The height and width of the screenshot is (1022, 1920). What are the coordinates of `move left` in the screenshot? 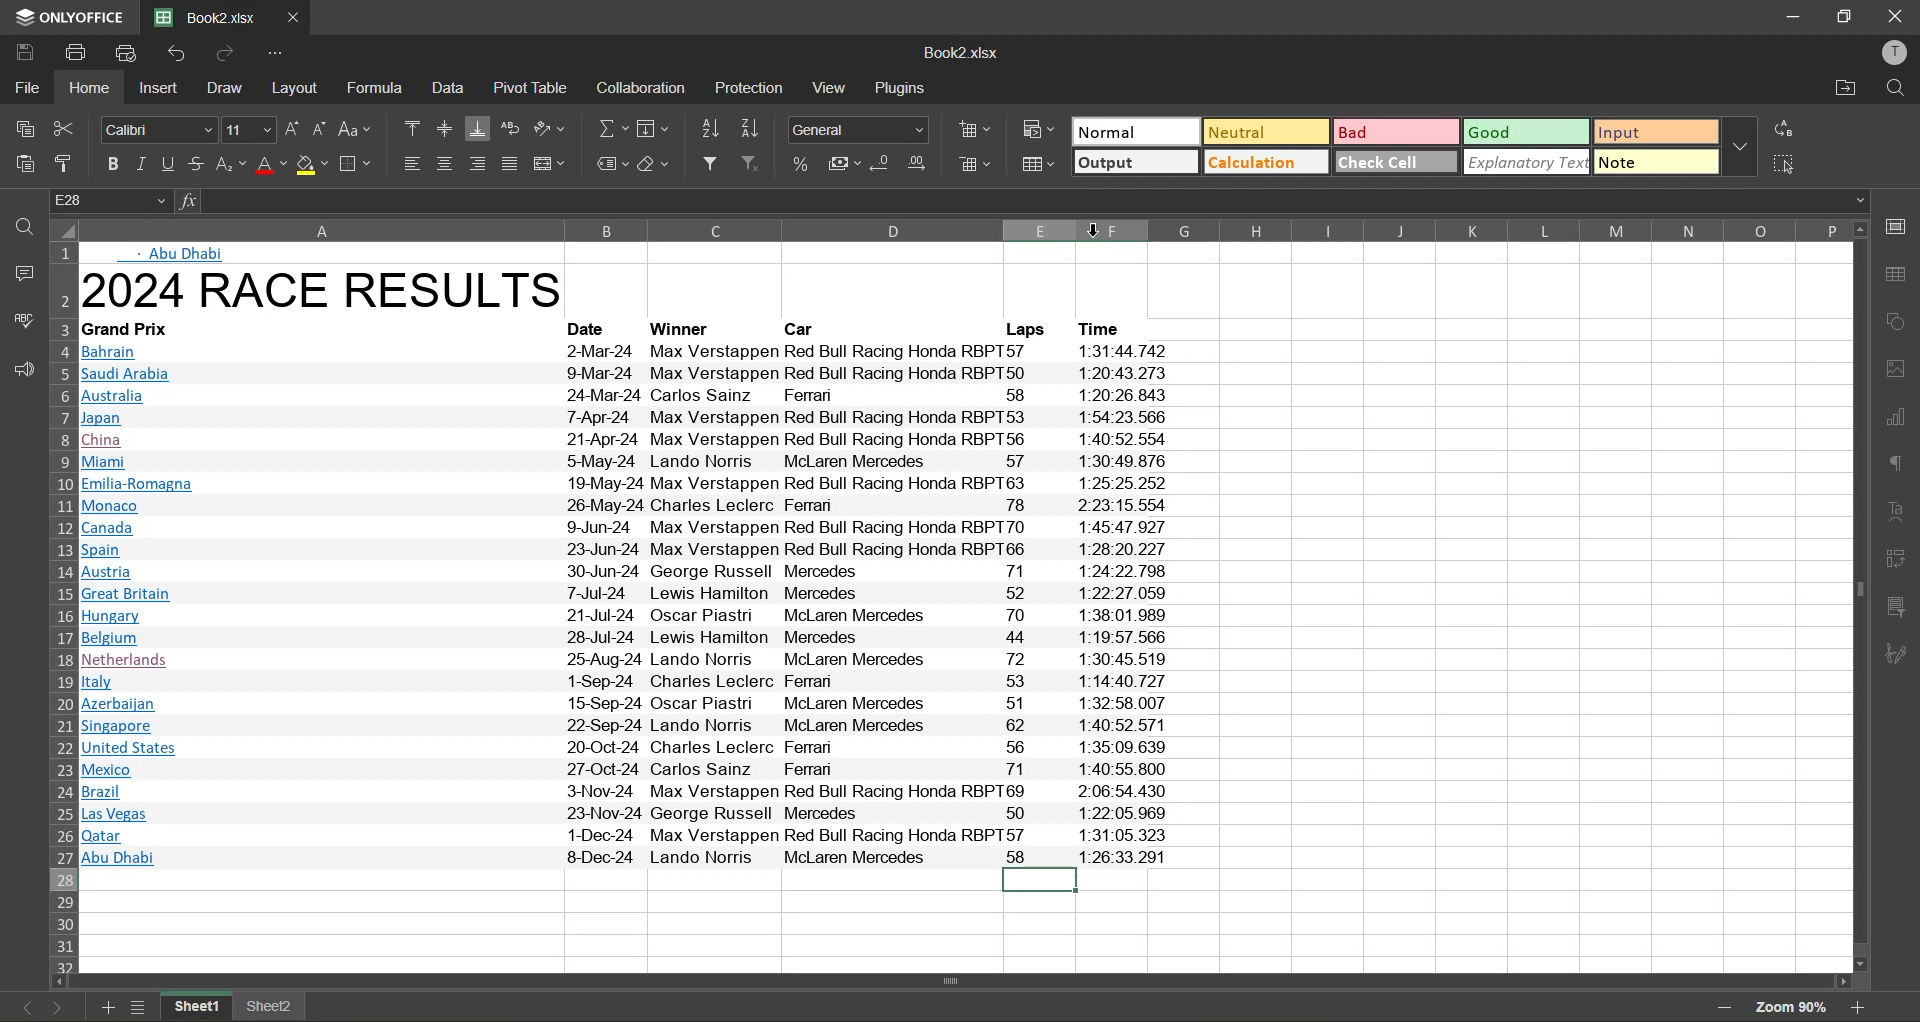 It's located at (58, 978).